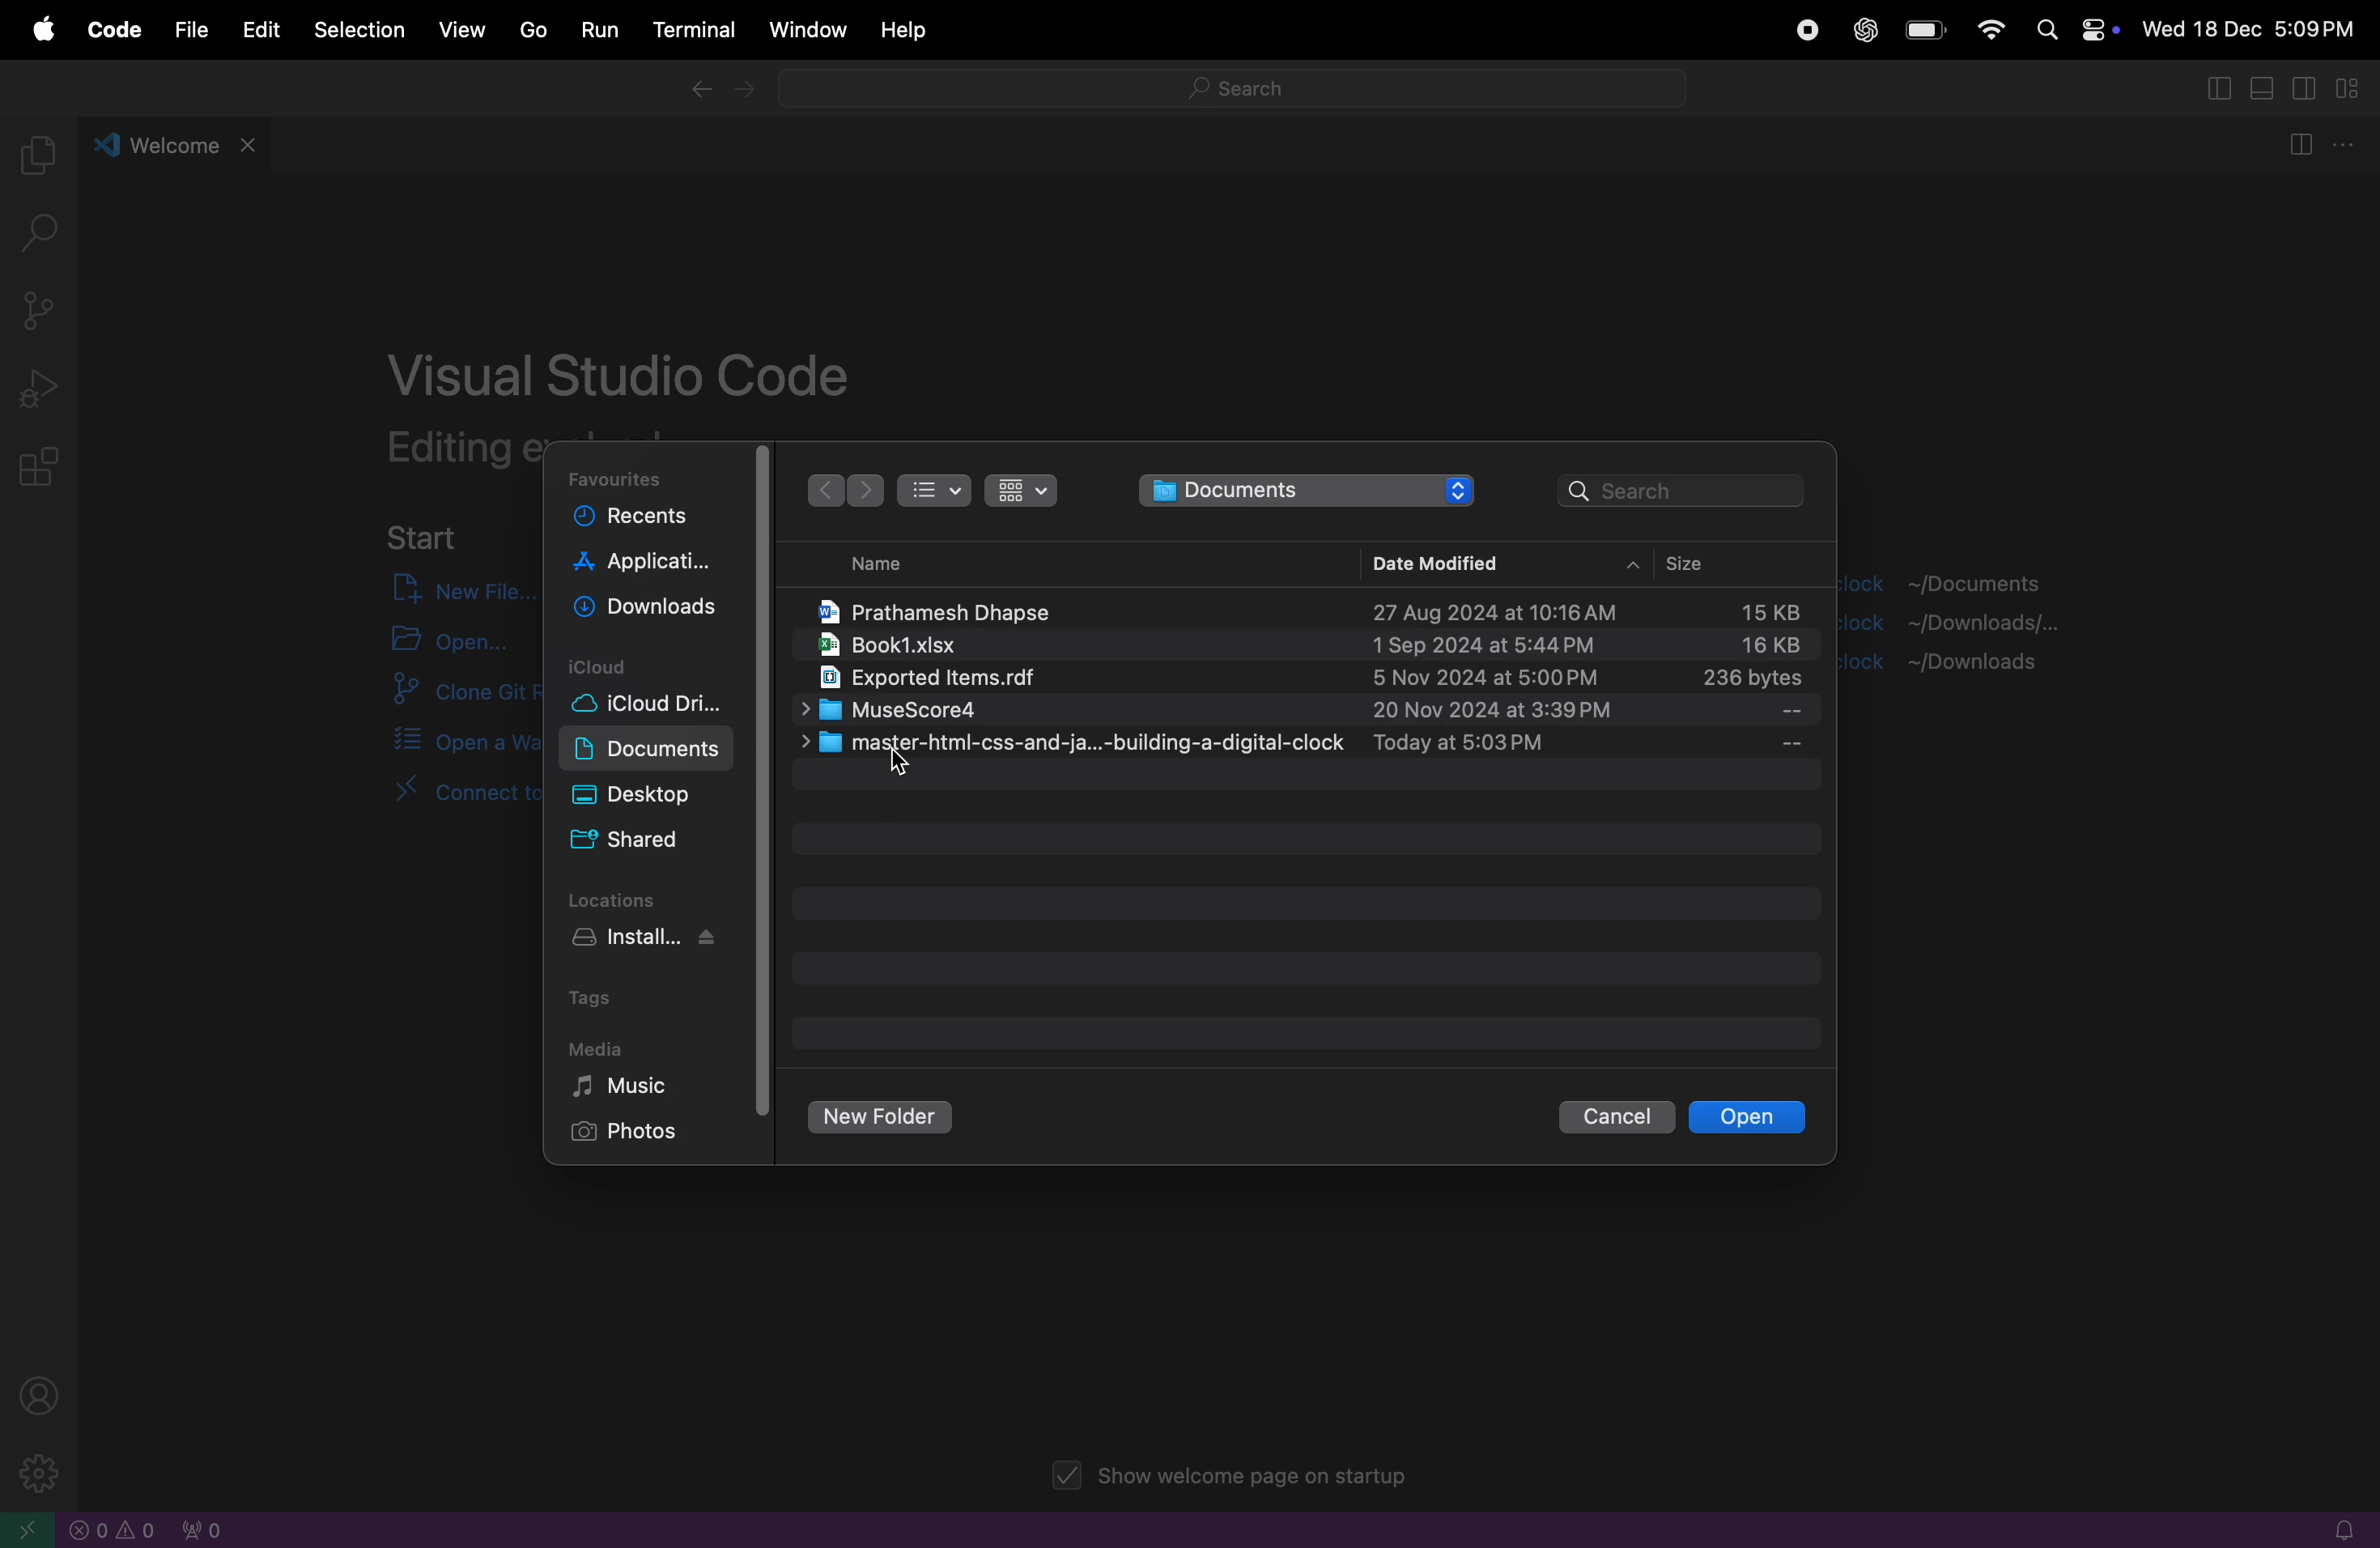 The image size is (2380, 1548). I want to click on apple widgets, so click(2073, 28).